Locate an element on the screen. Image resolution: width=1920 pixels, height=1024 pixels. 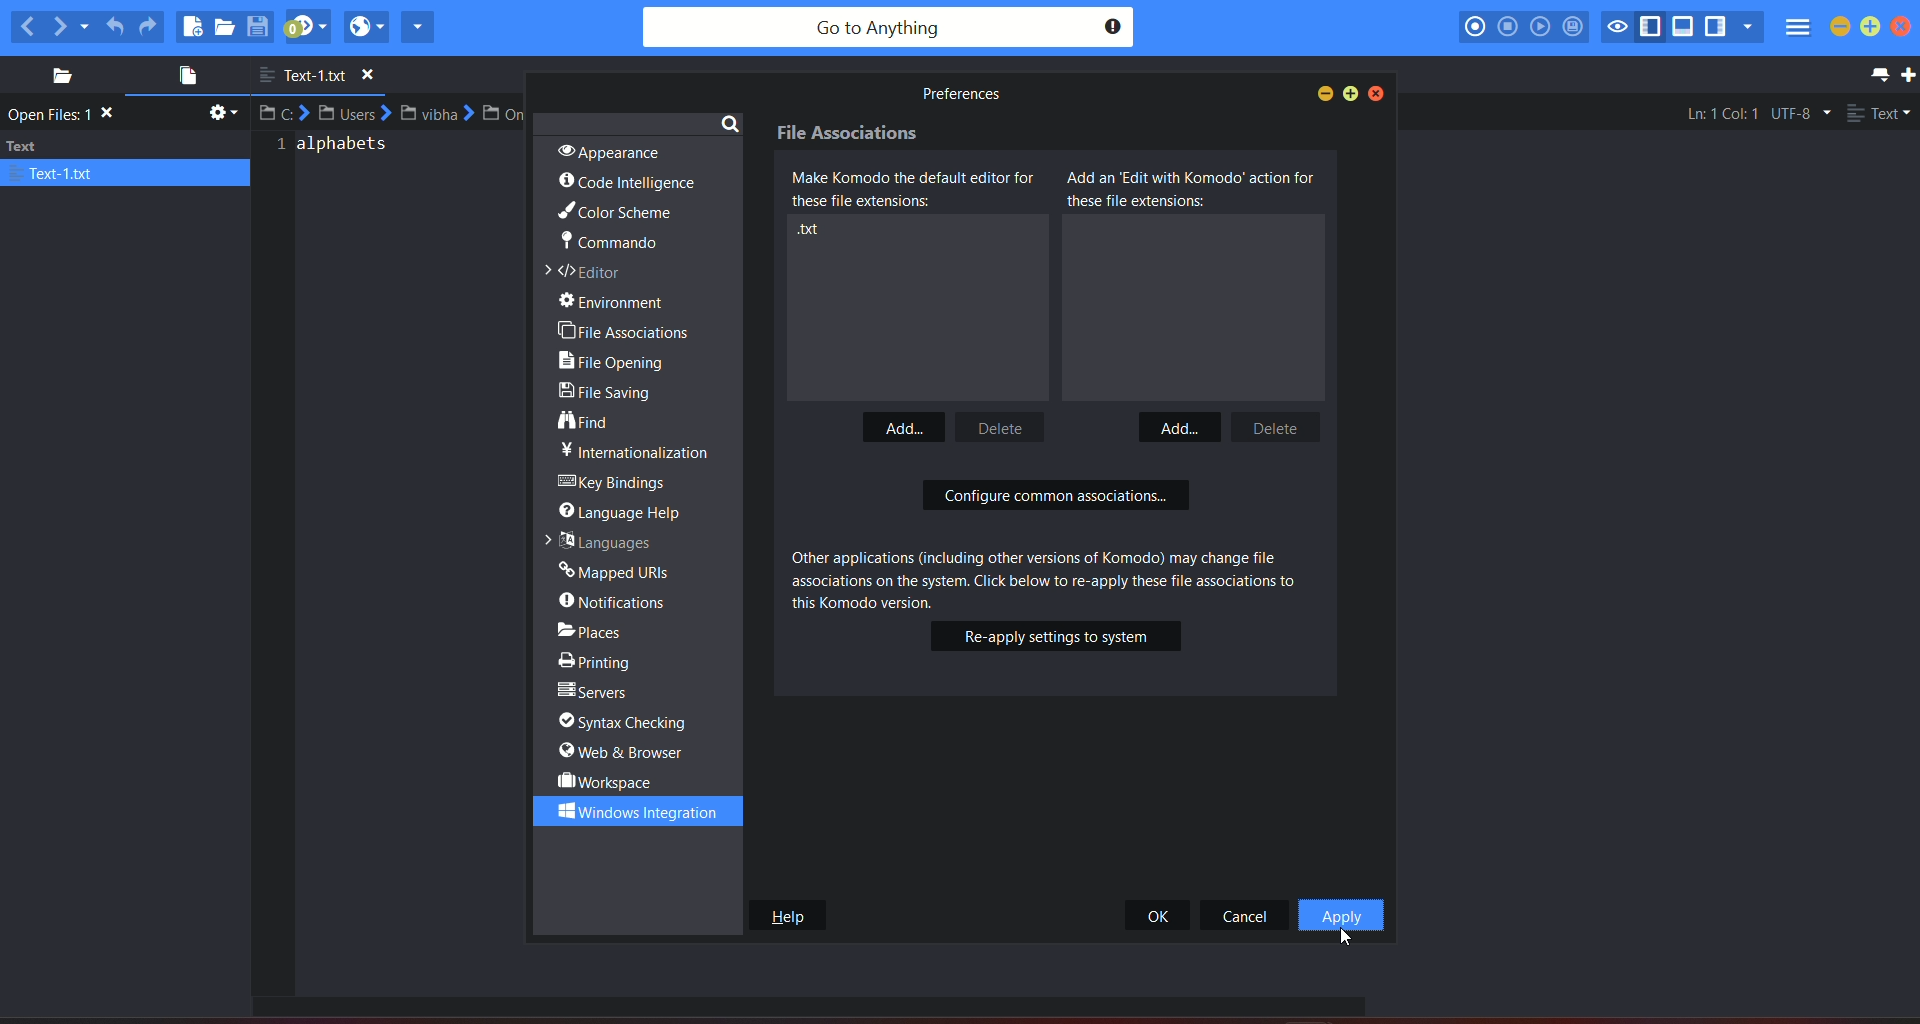
save macro is located at coordinates (1573, 28).